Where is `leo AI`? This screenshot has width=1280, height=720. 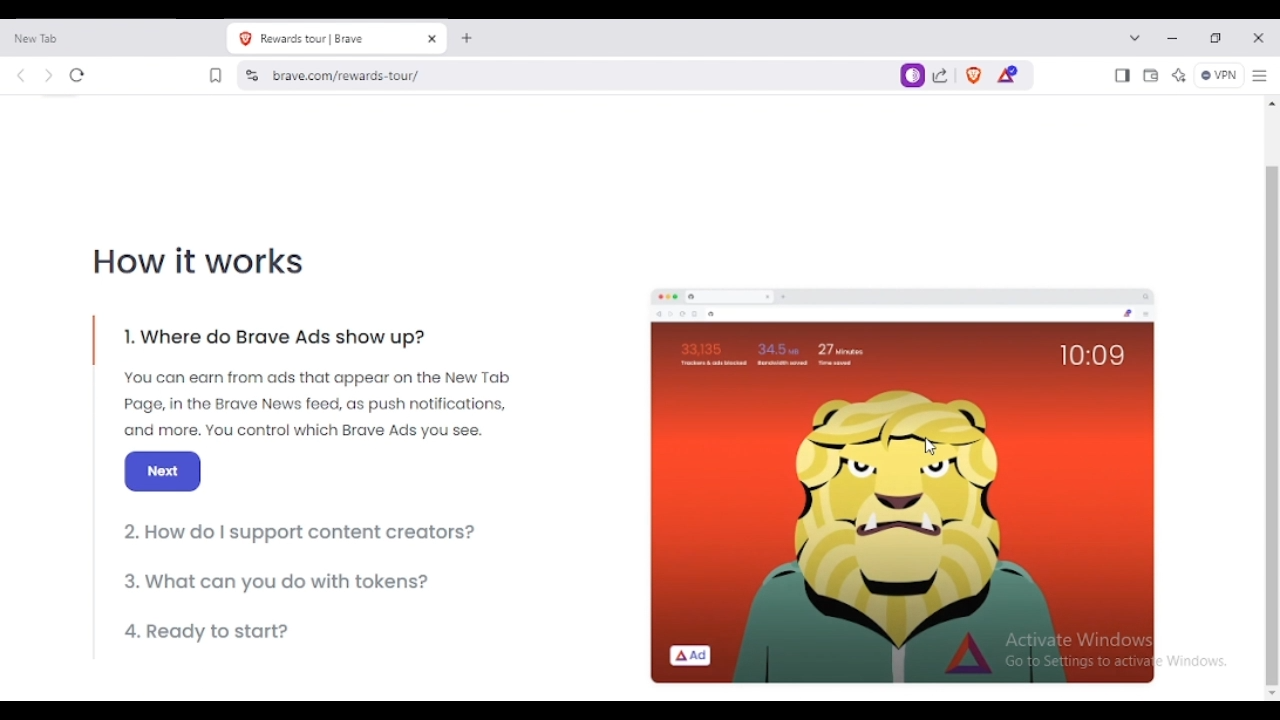 leo AI is located at coordinates (1178, 77).